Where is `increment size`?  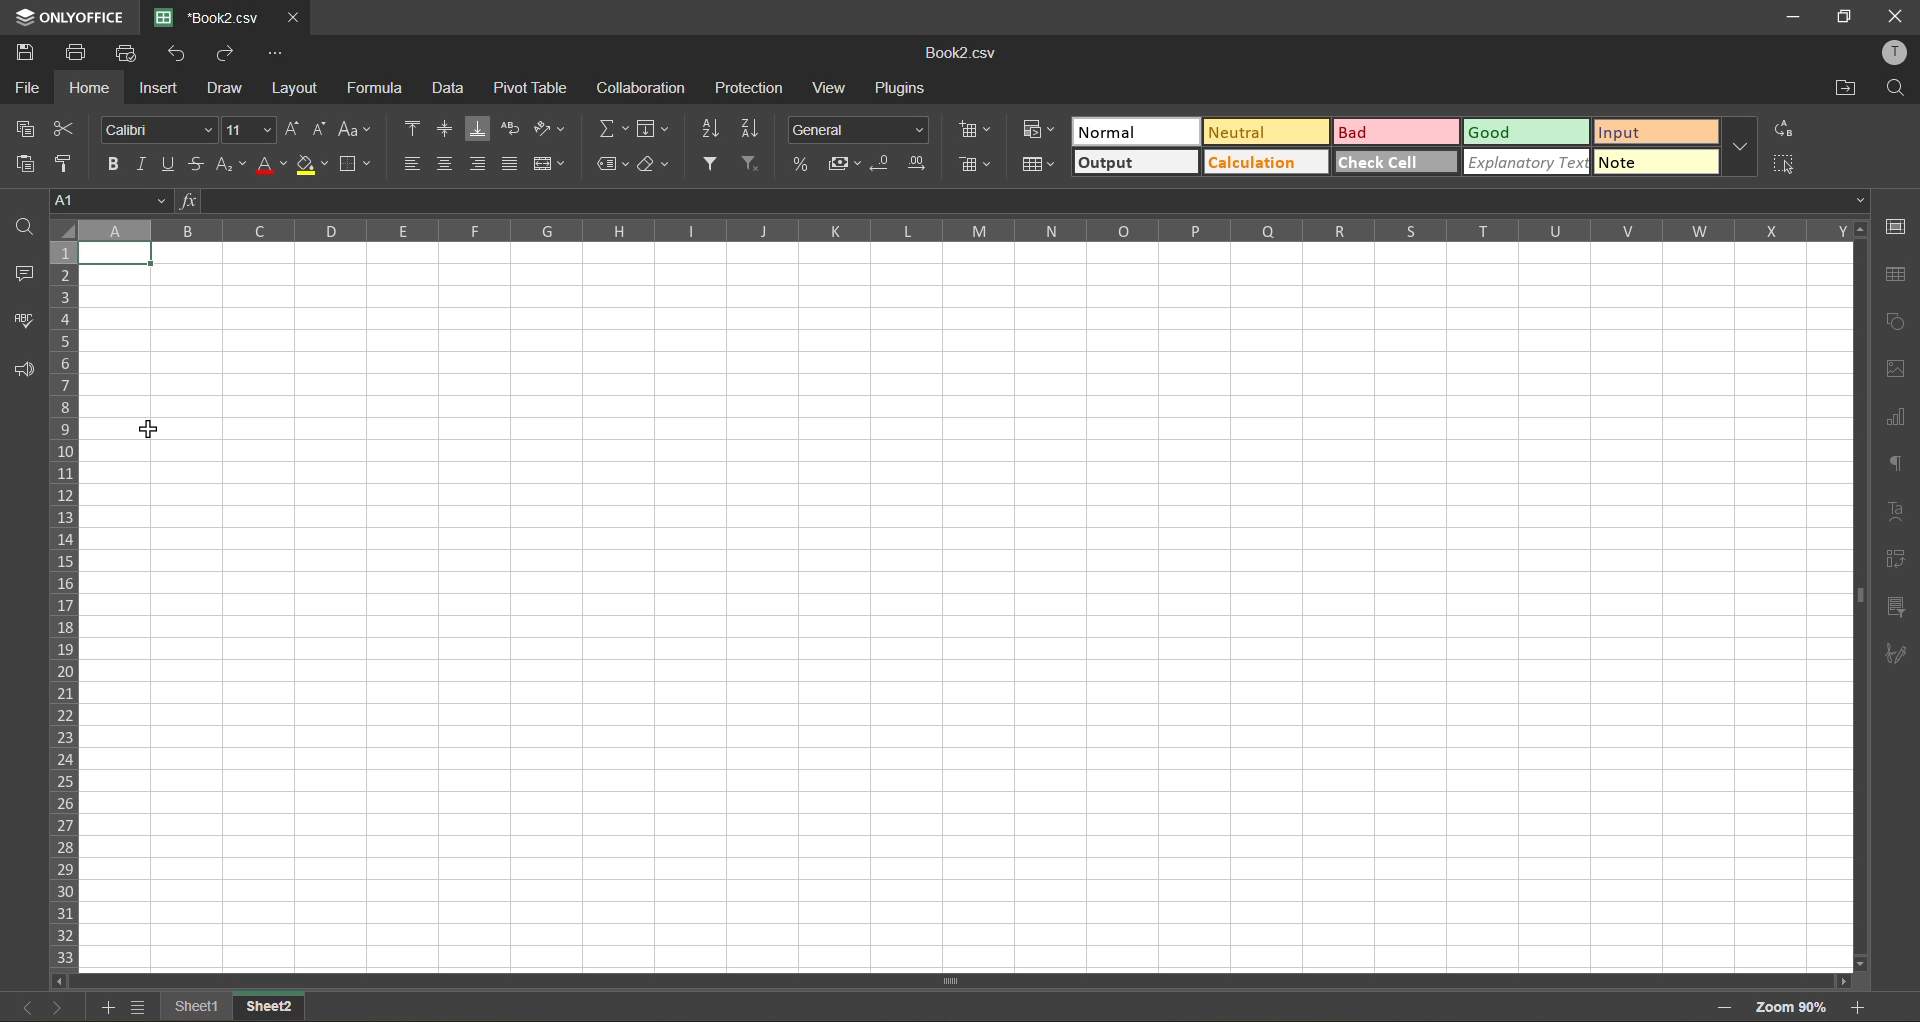 increment size is located at coordinates (289, 129).